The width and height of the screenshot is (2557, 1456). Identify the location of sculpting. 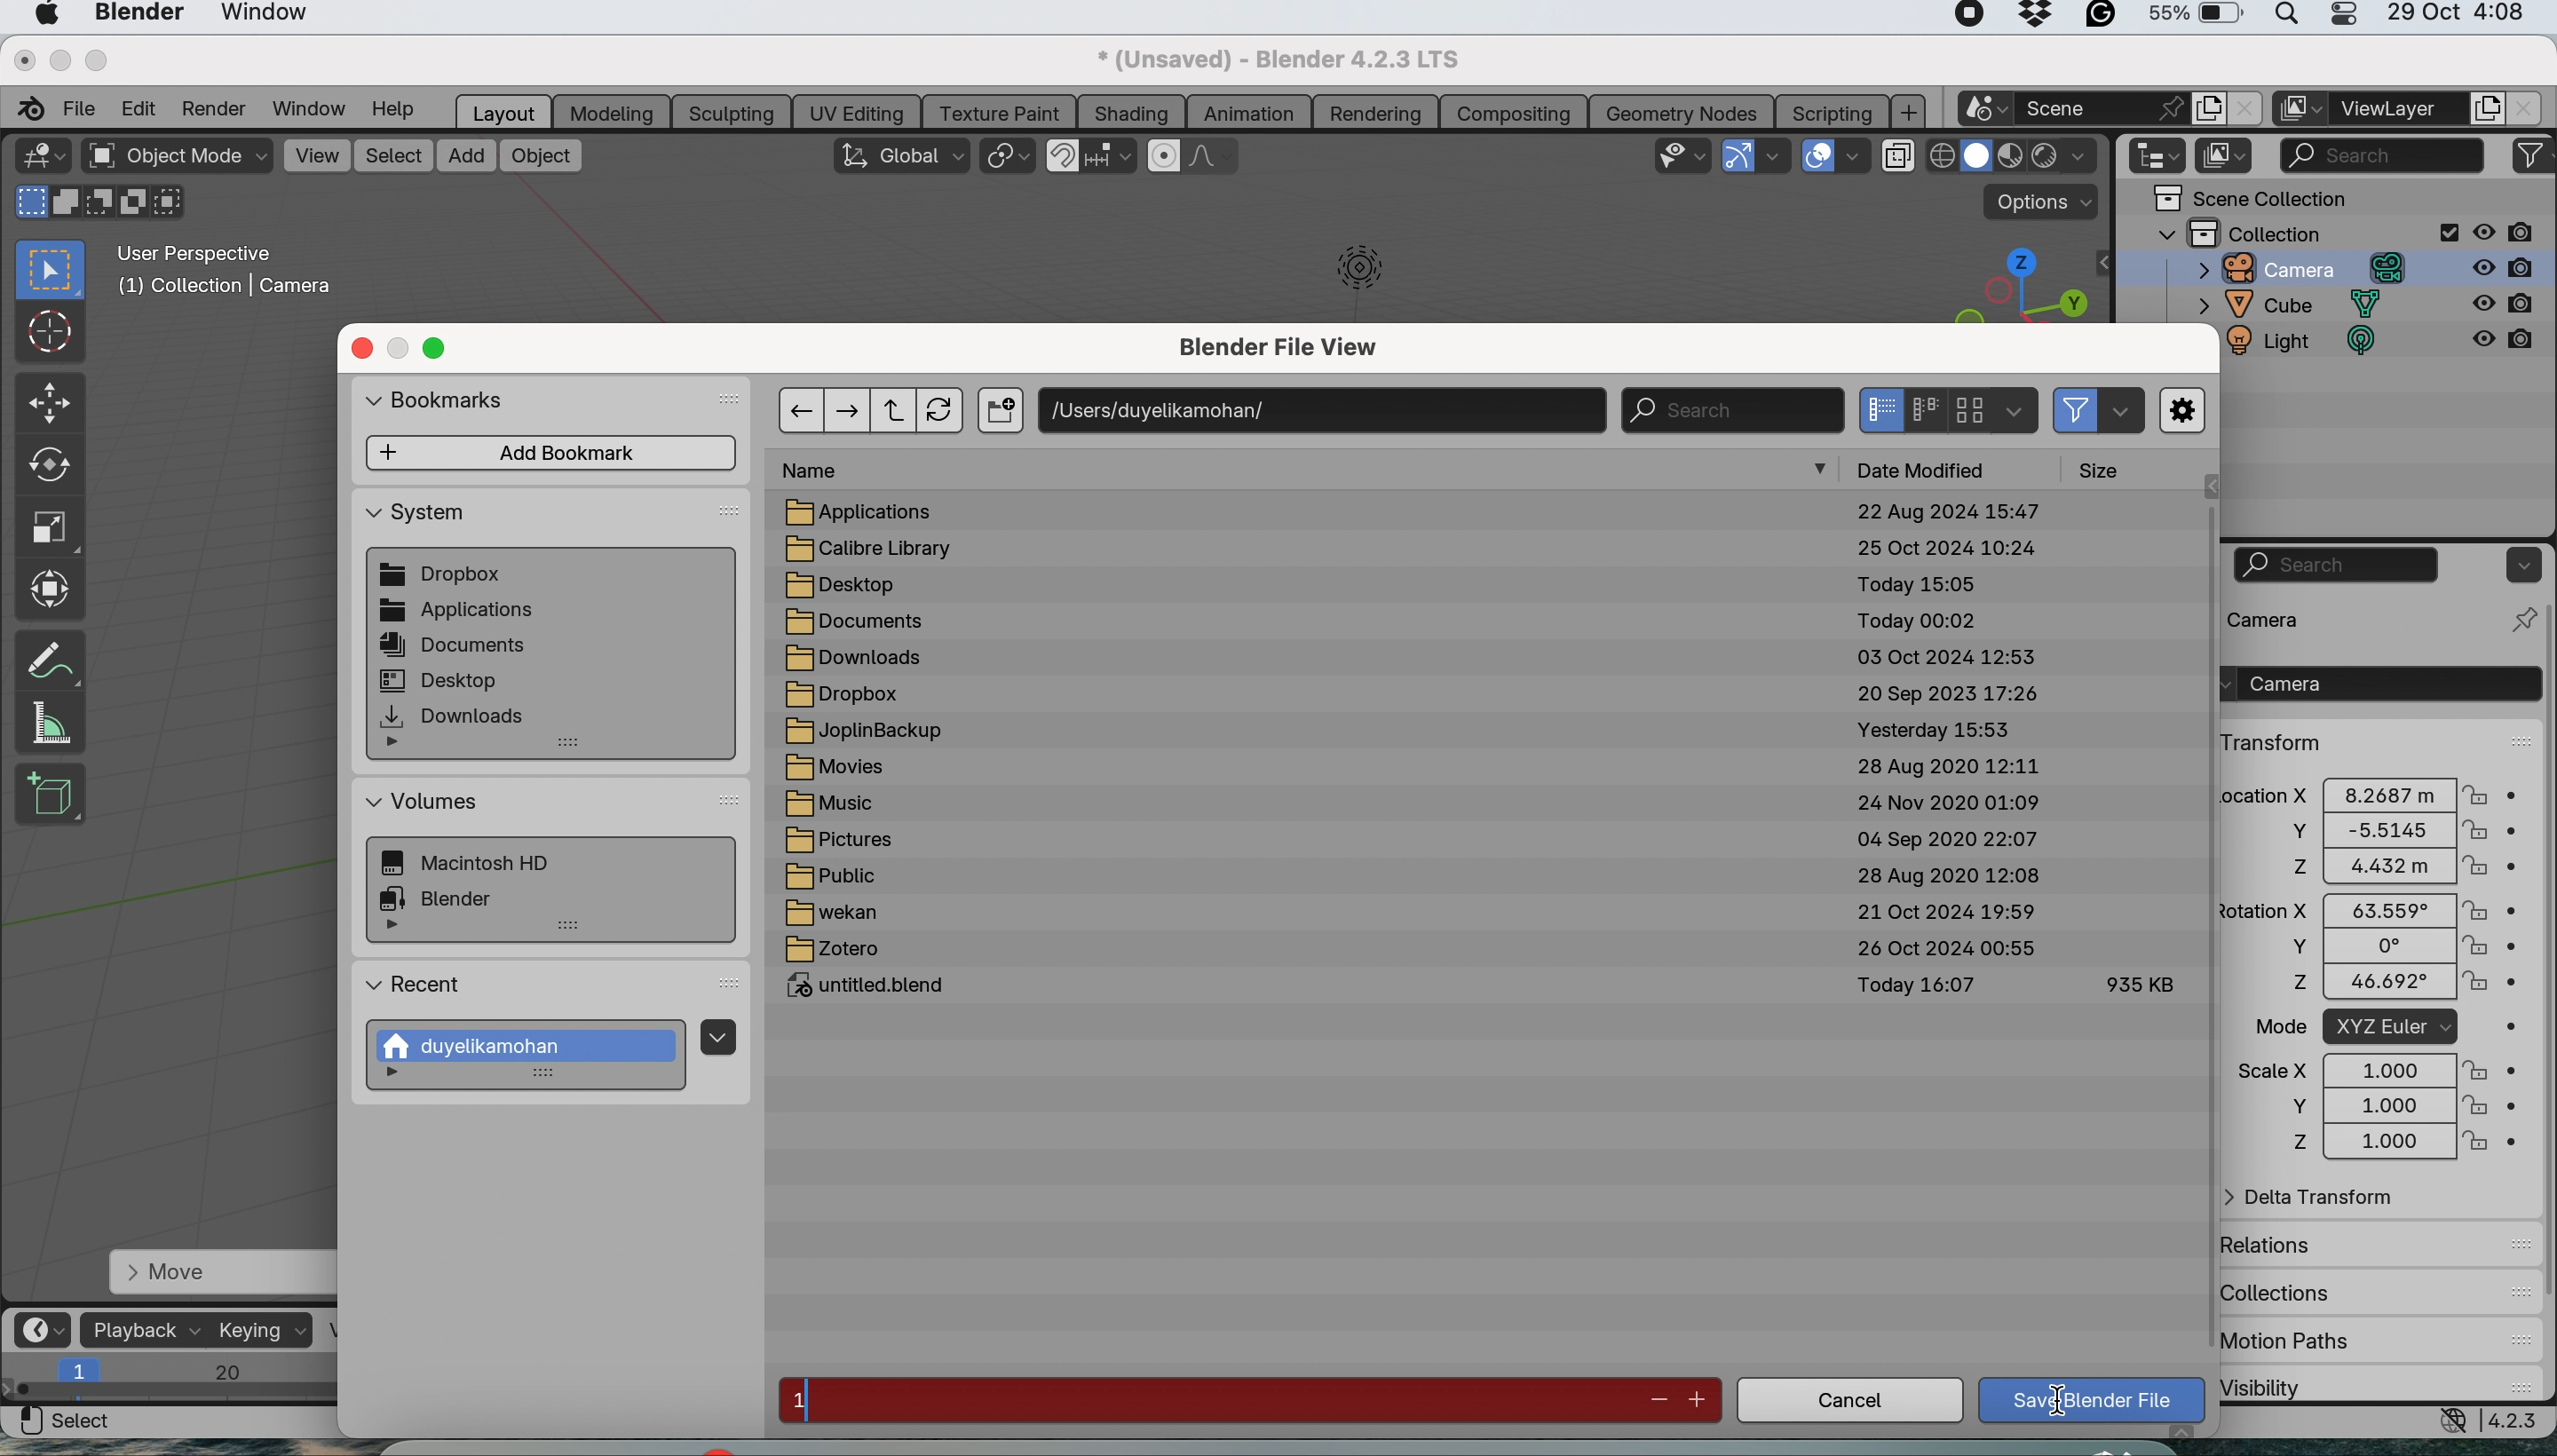
(731, 112).